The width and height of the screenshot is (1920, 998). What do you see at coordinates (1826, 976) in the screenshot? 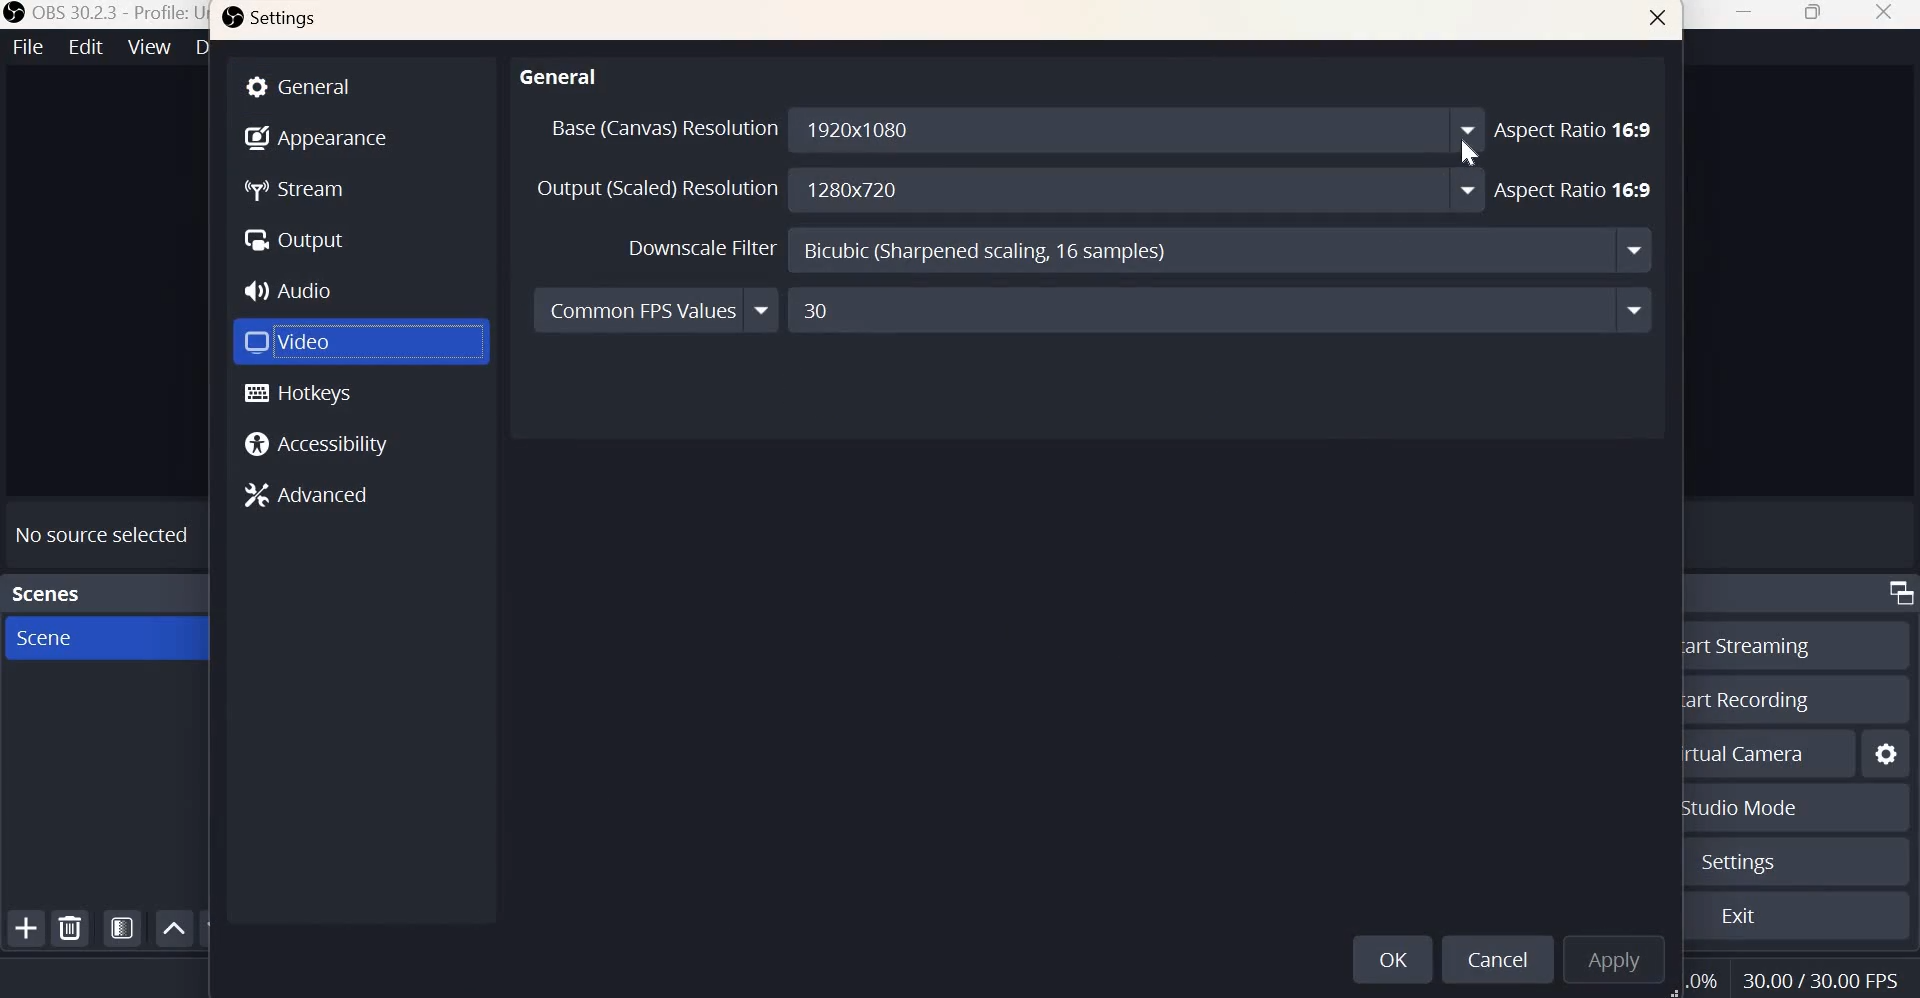
I see `Frame Rate (FPS)` at bounding box center [1826, 976].